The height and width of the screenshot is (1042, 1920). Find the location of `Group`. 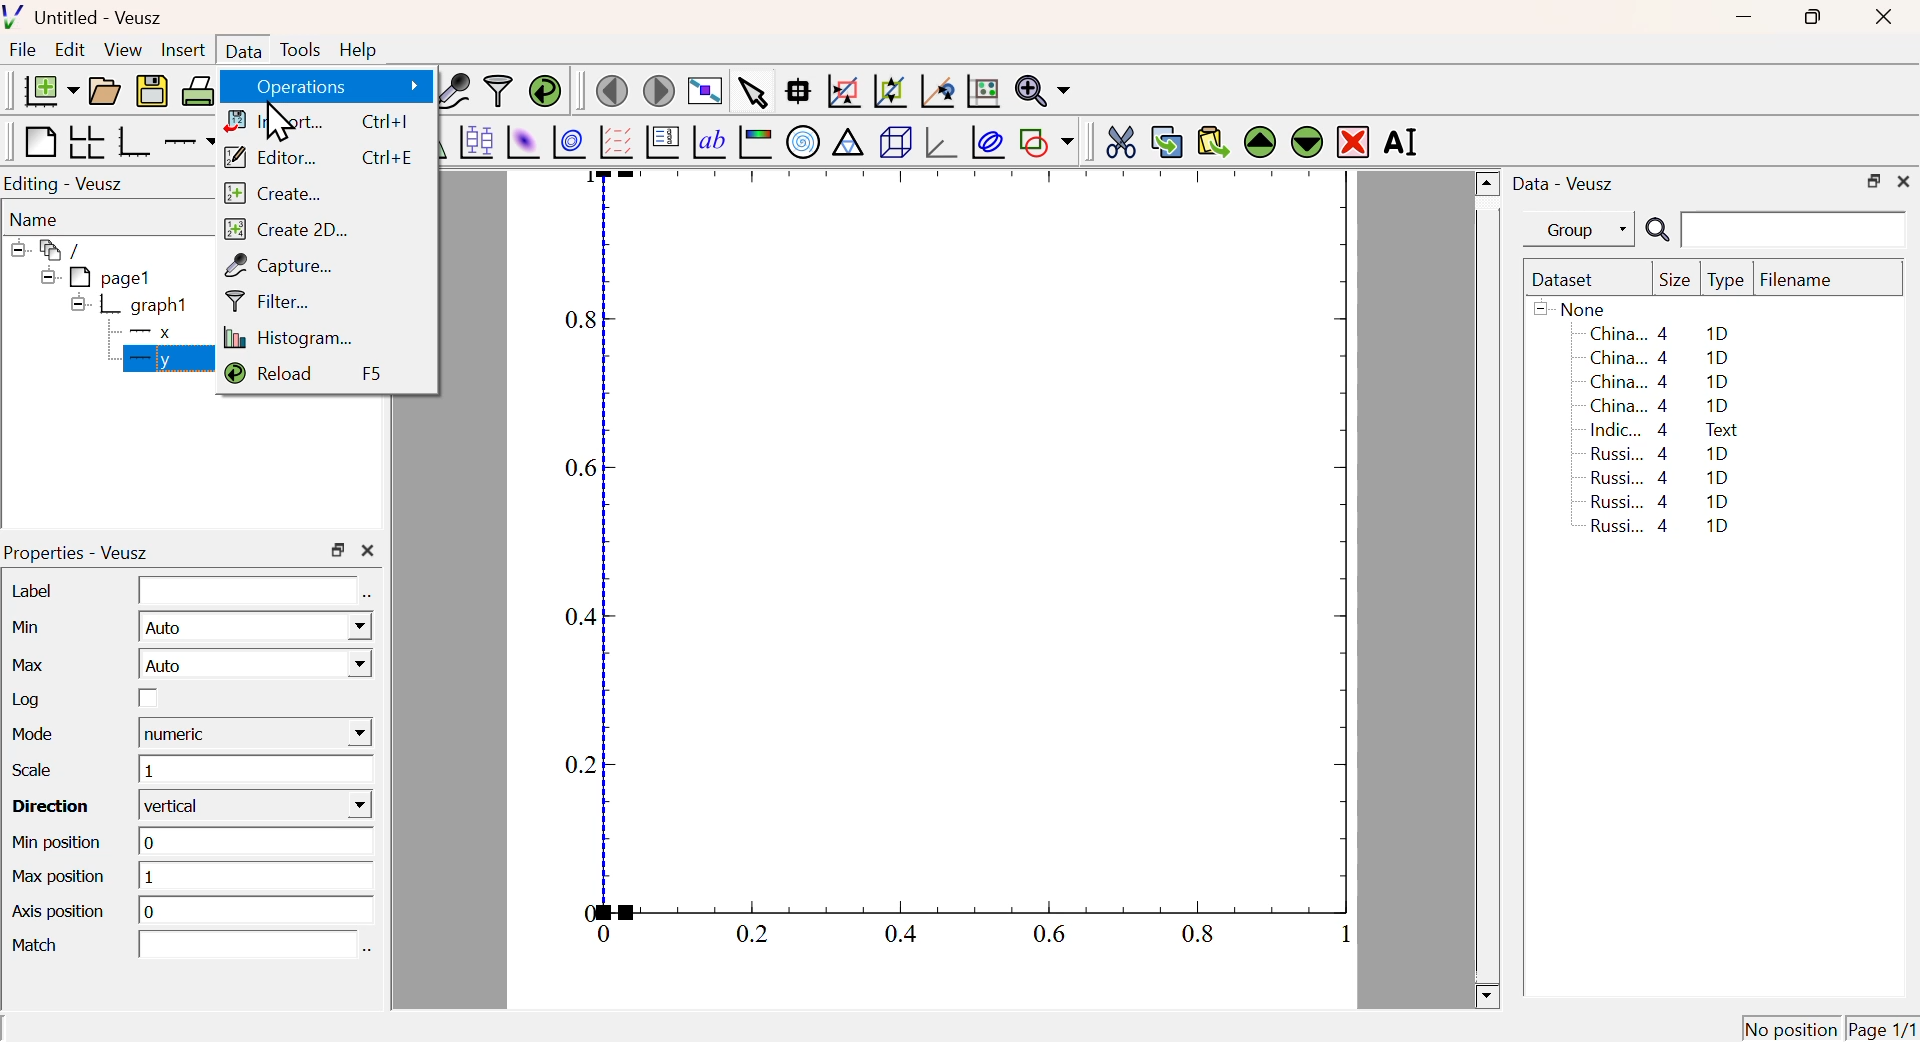

Group is located at coordinates (1585, 231).